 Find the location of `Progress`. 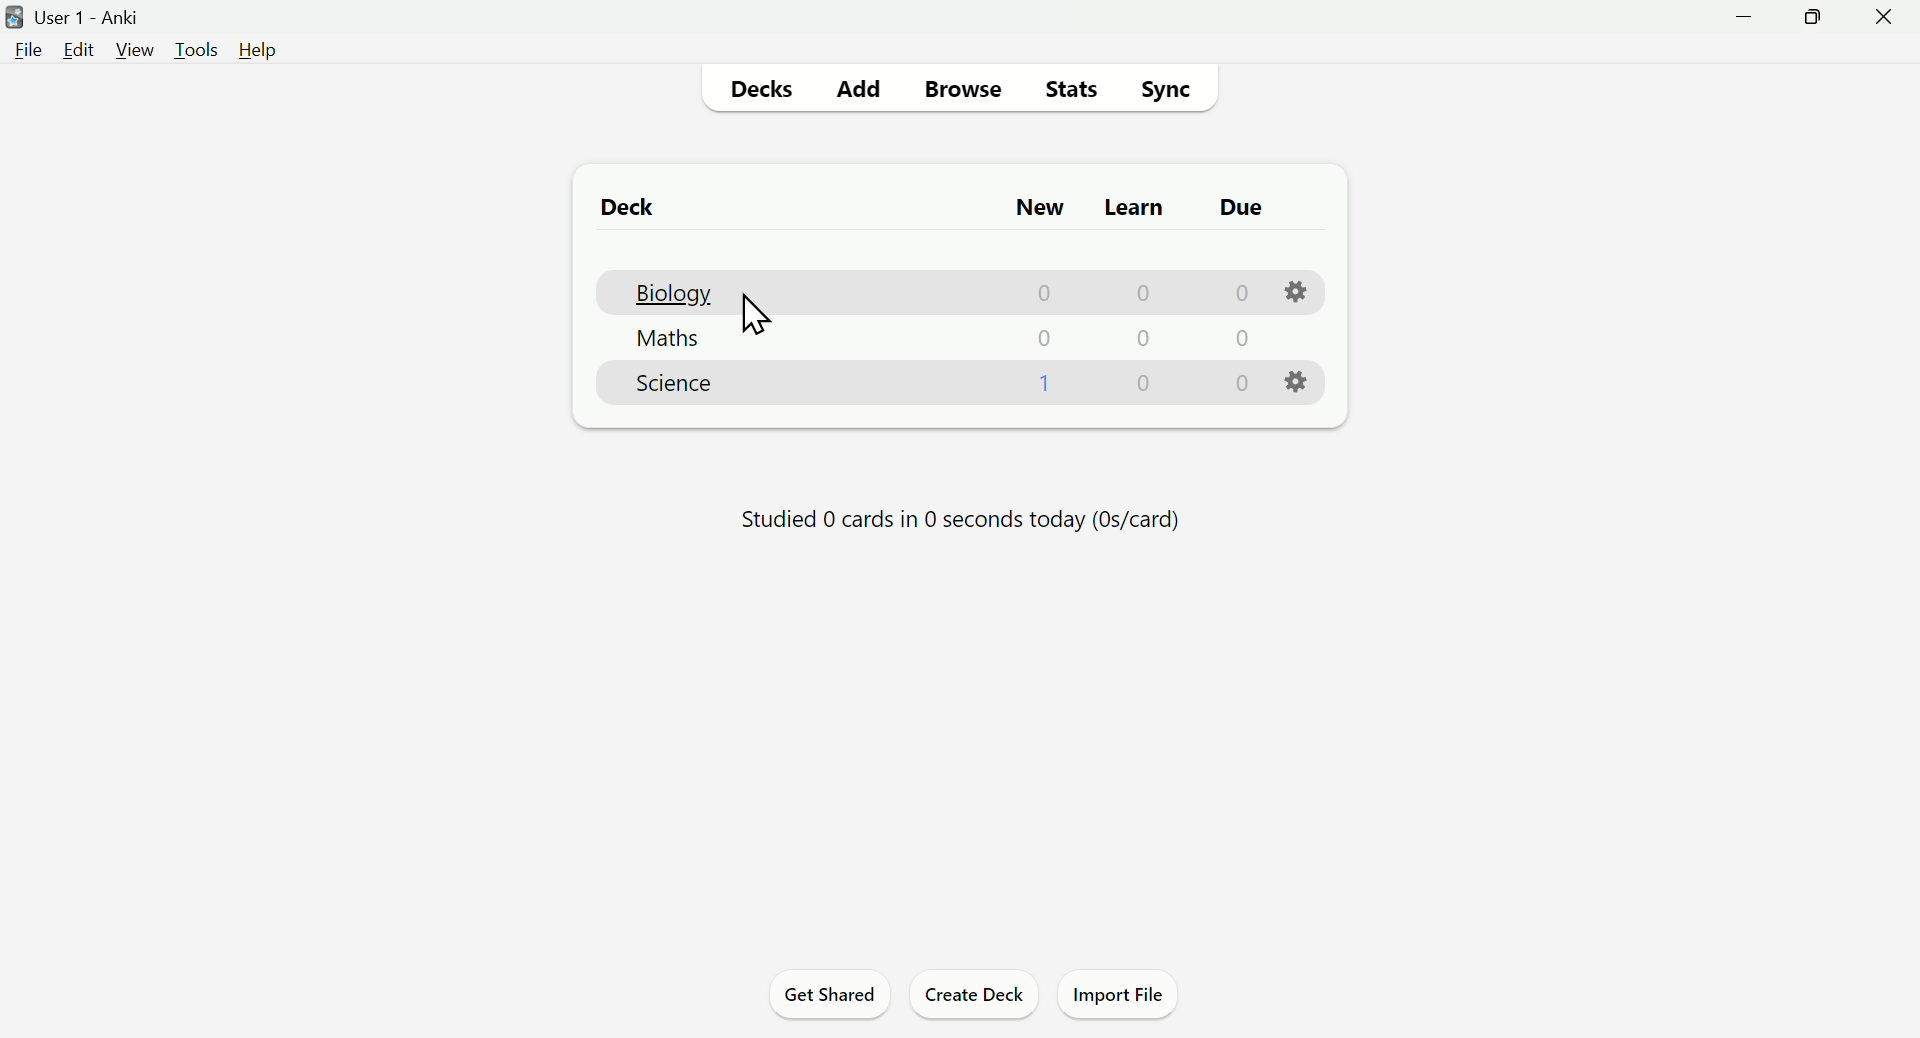

Progress is located at coordinates (949, 526).